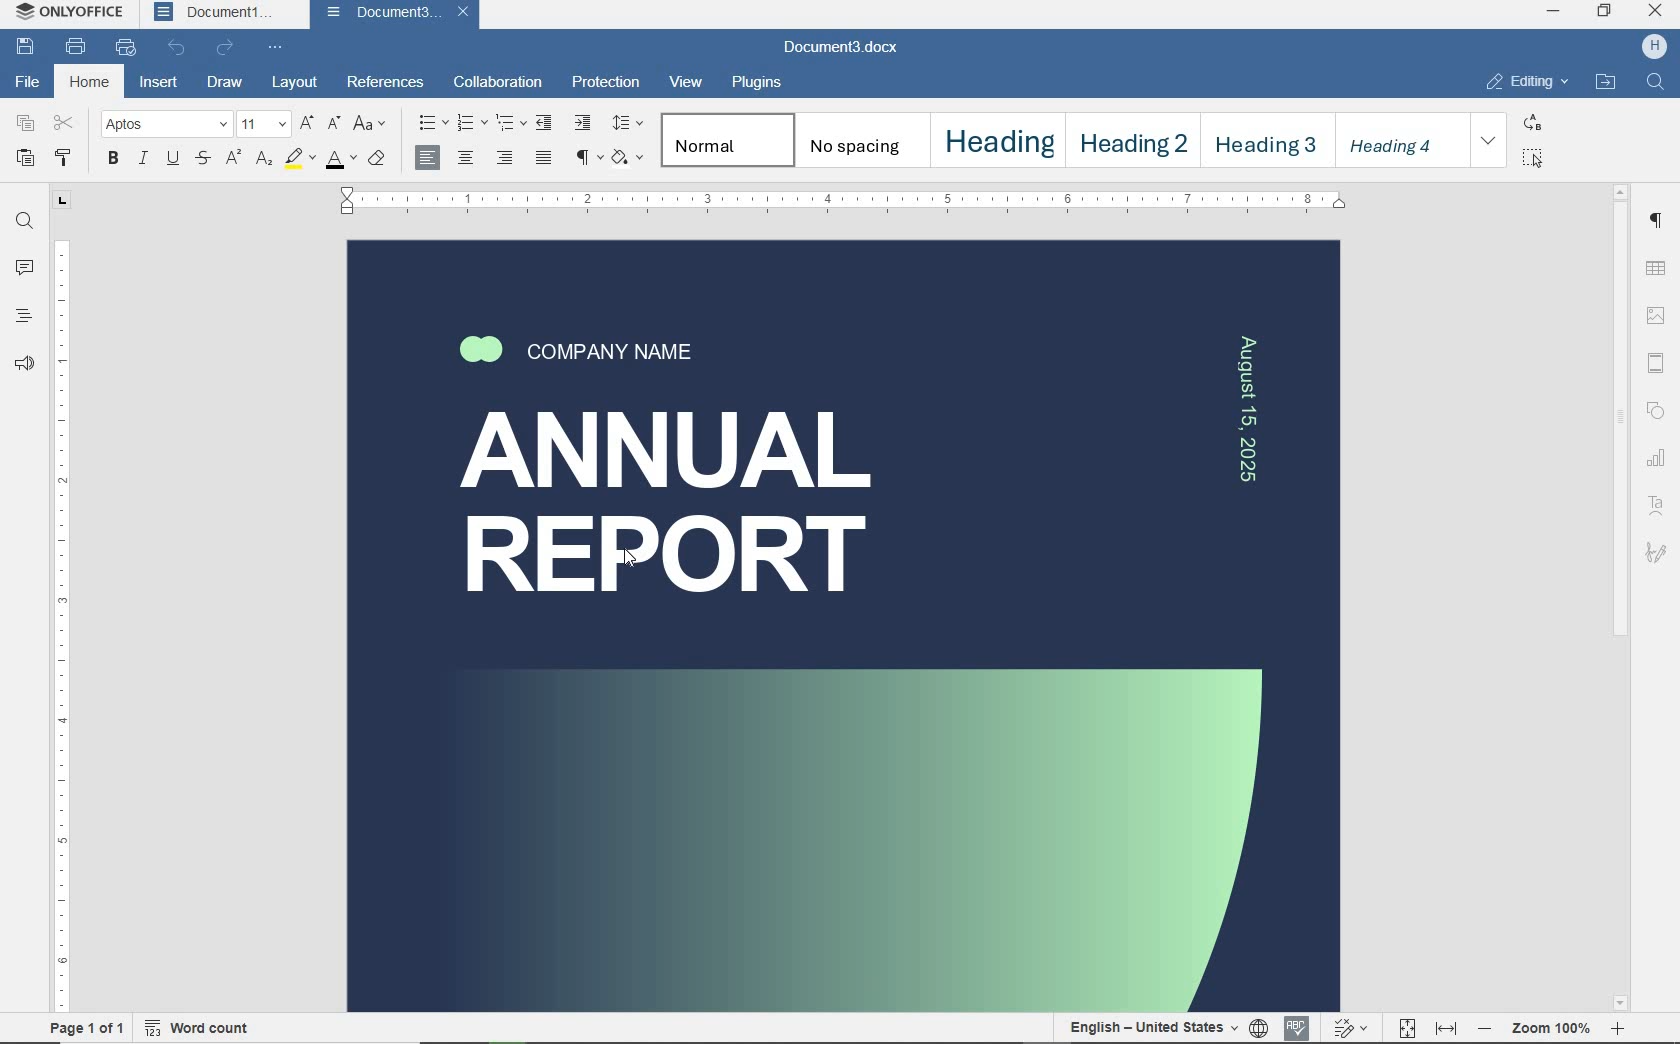 This screenshot has height=1044, width=1680. Describe the element at coordinates (272, 47) in the screenshot. I see `customize quick access toolbar` at that location.